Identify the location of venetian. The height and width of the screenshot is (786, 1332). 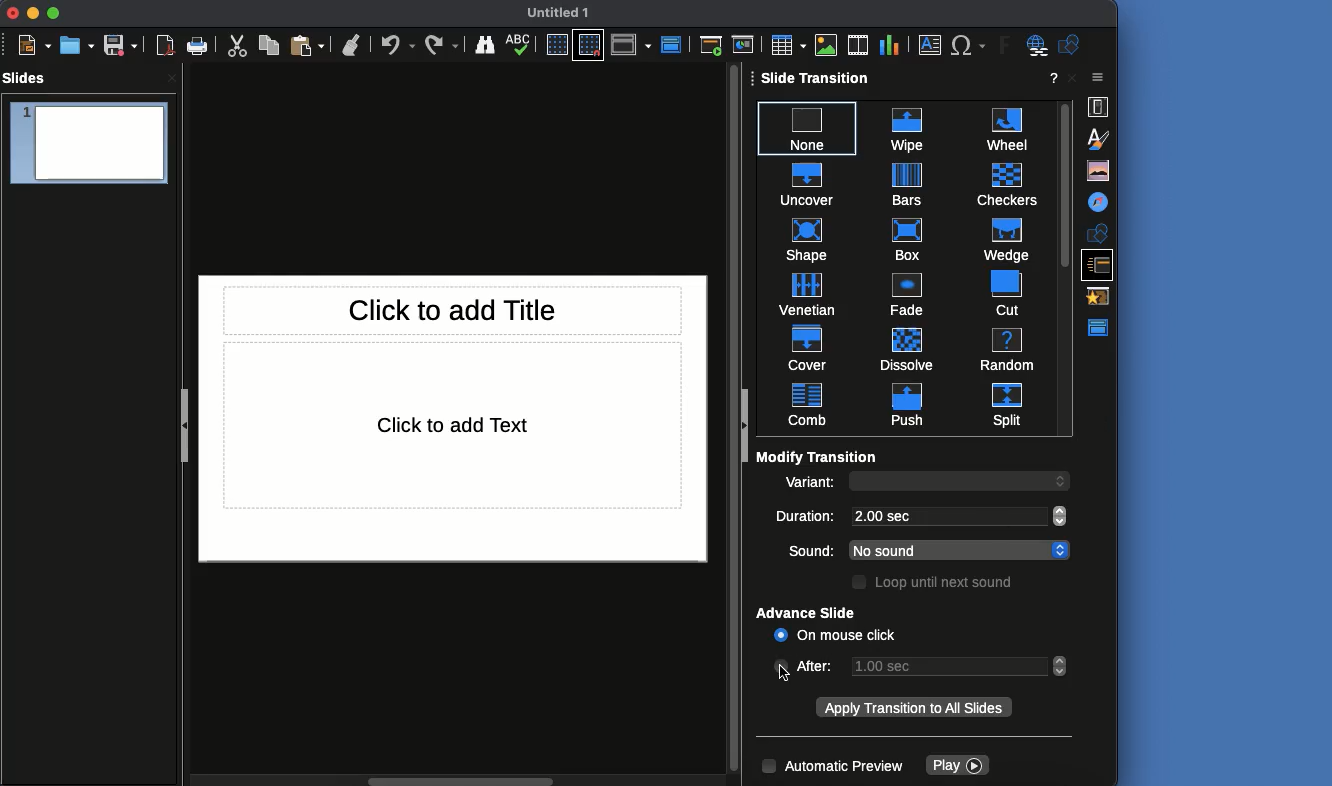
(808, 291).